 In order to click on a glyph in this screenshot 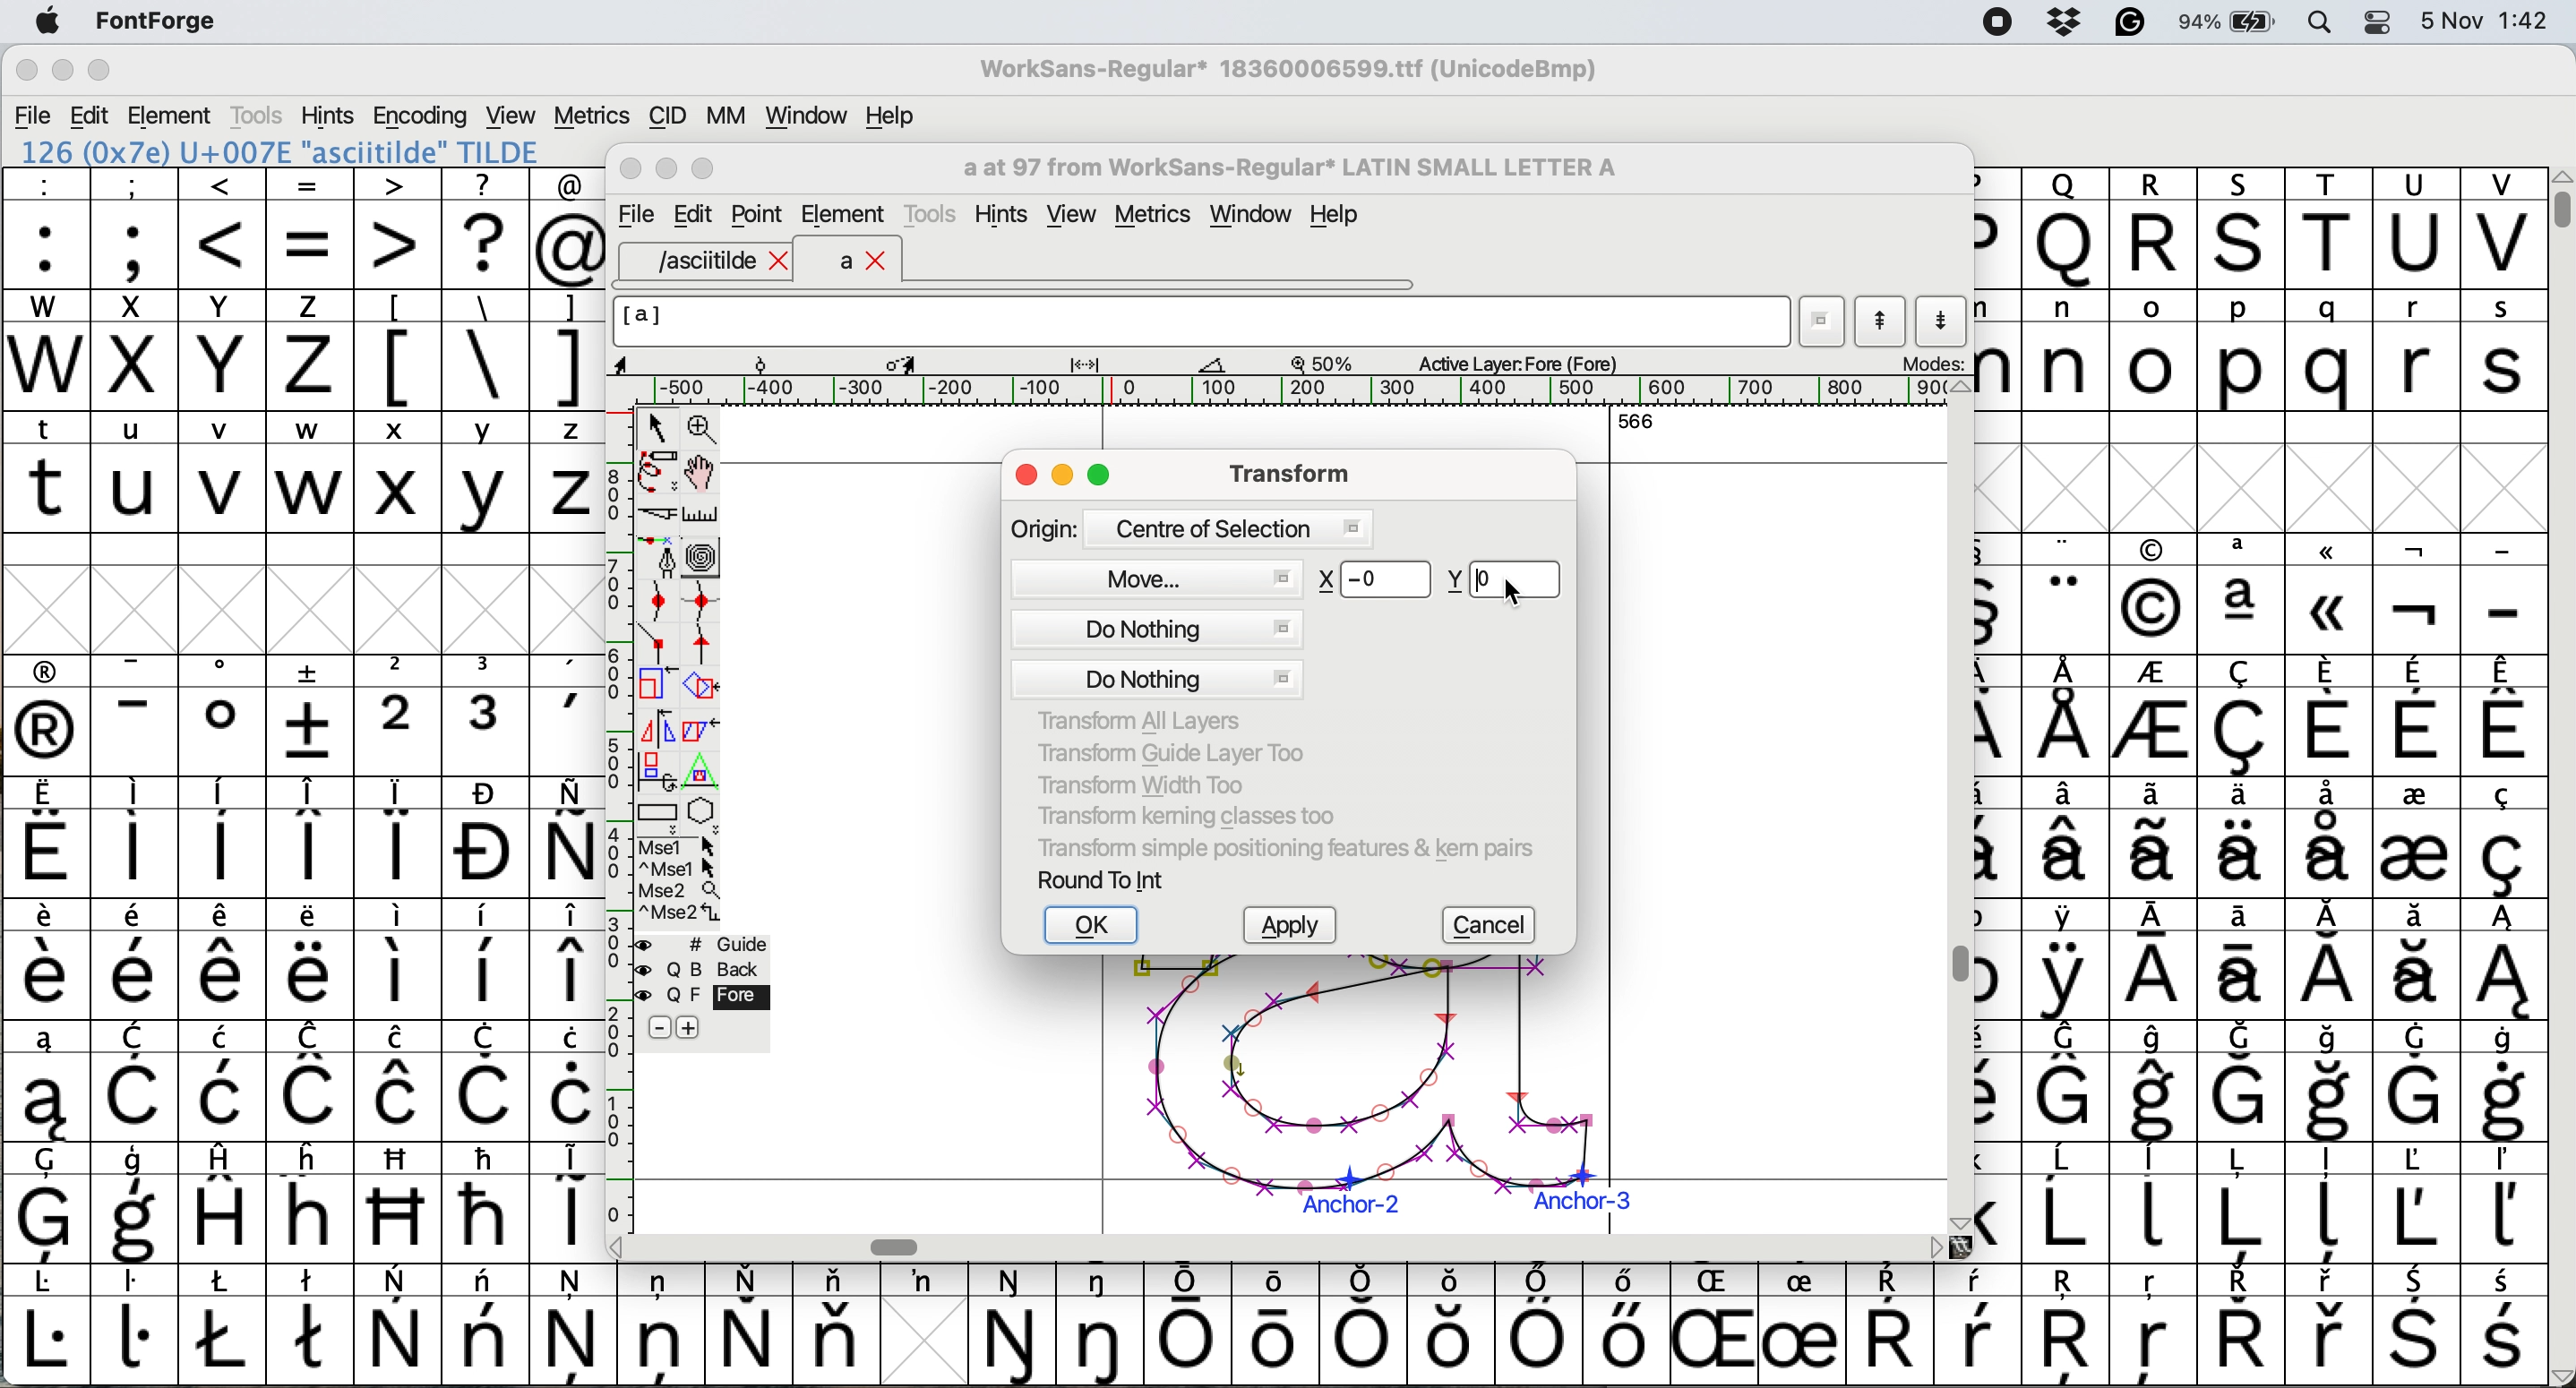, I will do `click(1364, 1094)`.